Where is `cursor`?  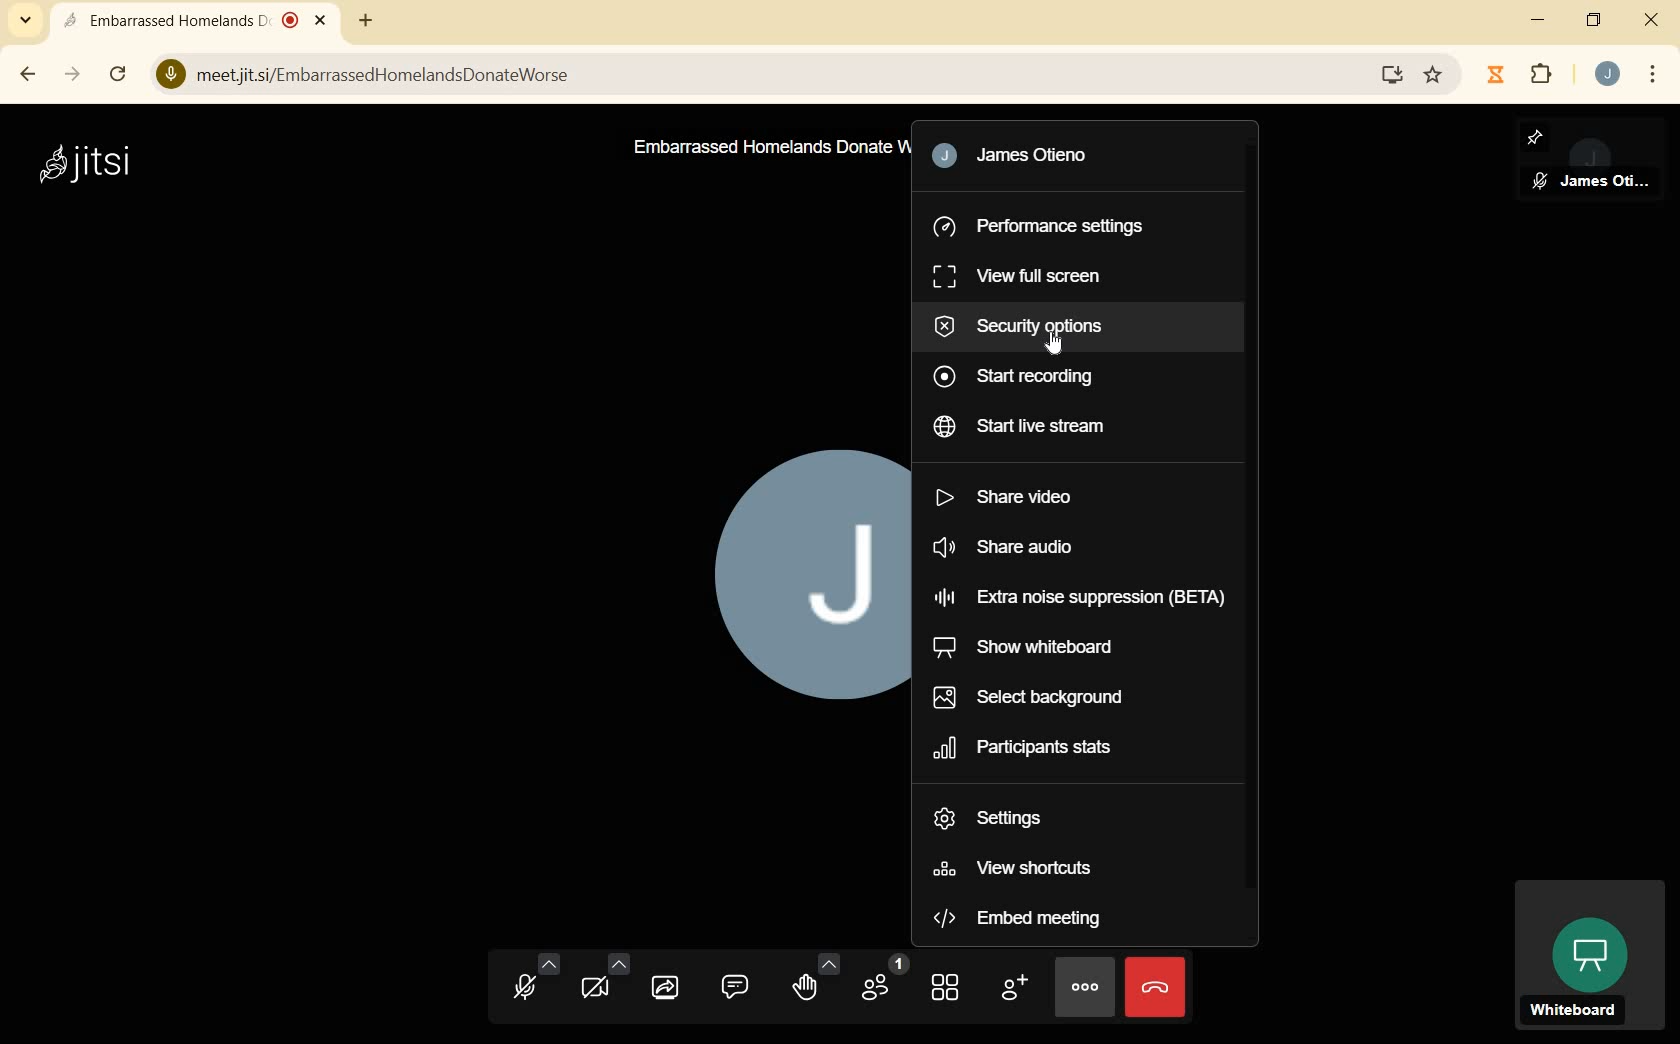
cursor is located at coordinates (1059, 349).